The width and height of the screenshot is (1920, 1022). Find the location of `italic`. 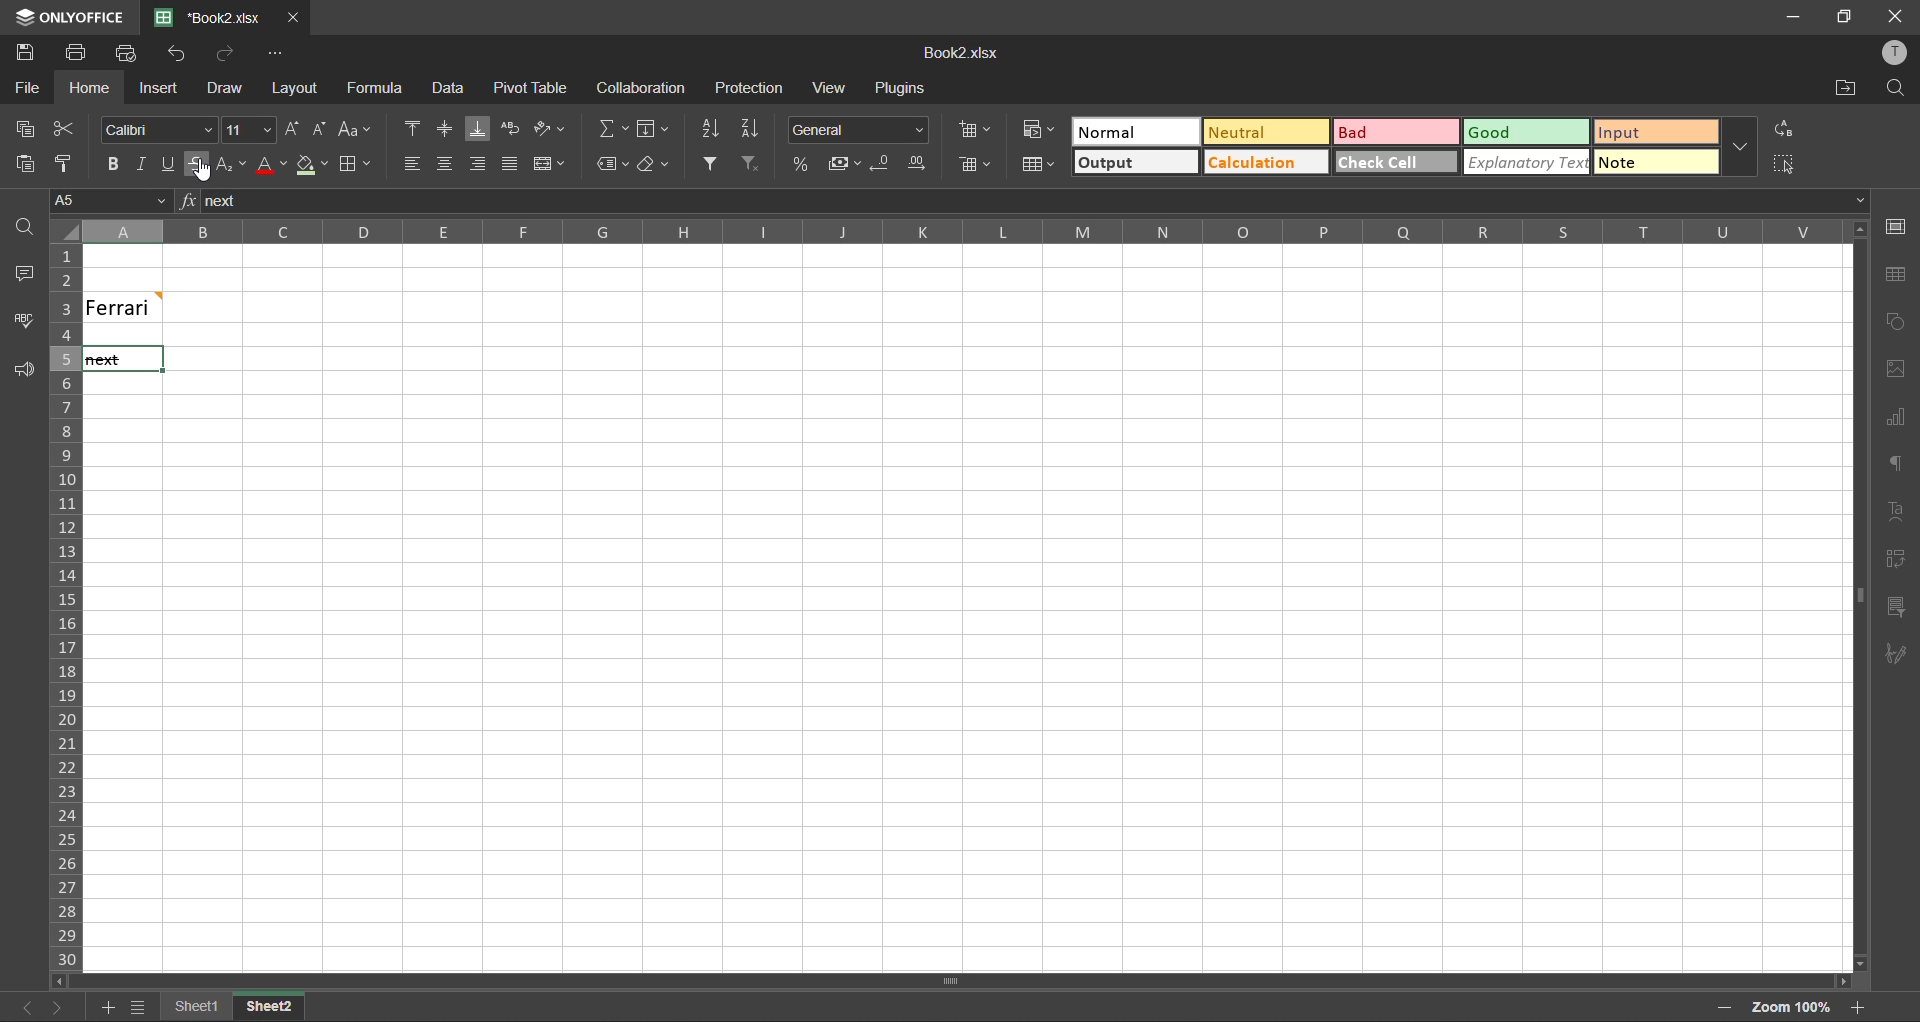

italic is located at coordinates (143, 164).